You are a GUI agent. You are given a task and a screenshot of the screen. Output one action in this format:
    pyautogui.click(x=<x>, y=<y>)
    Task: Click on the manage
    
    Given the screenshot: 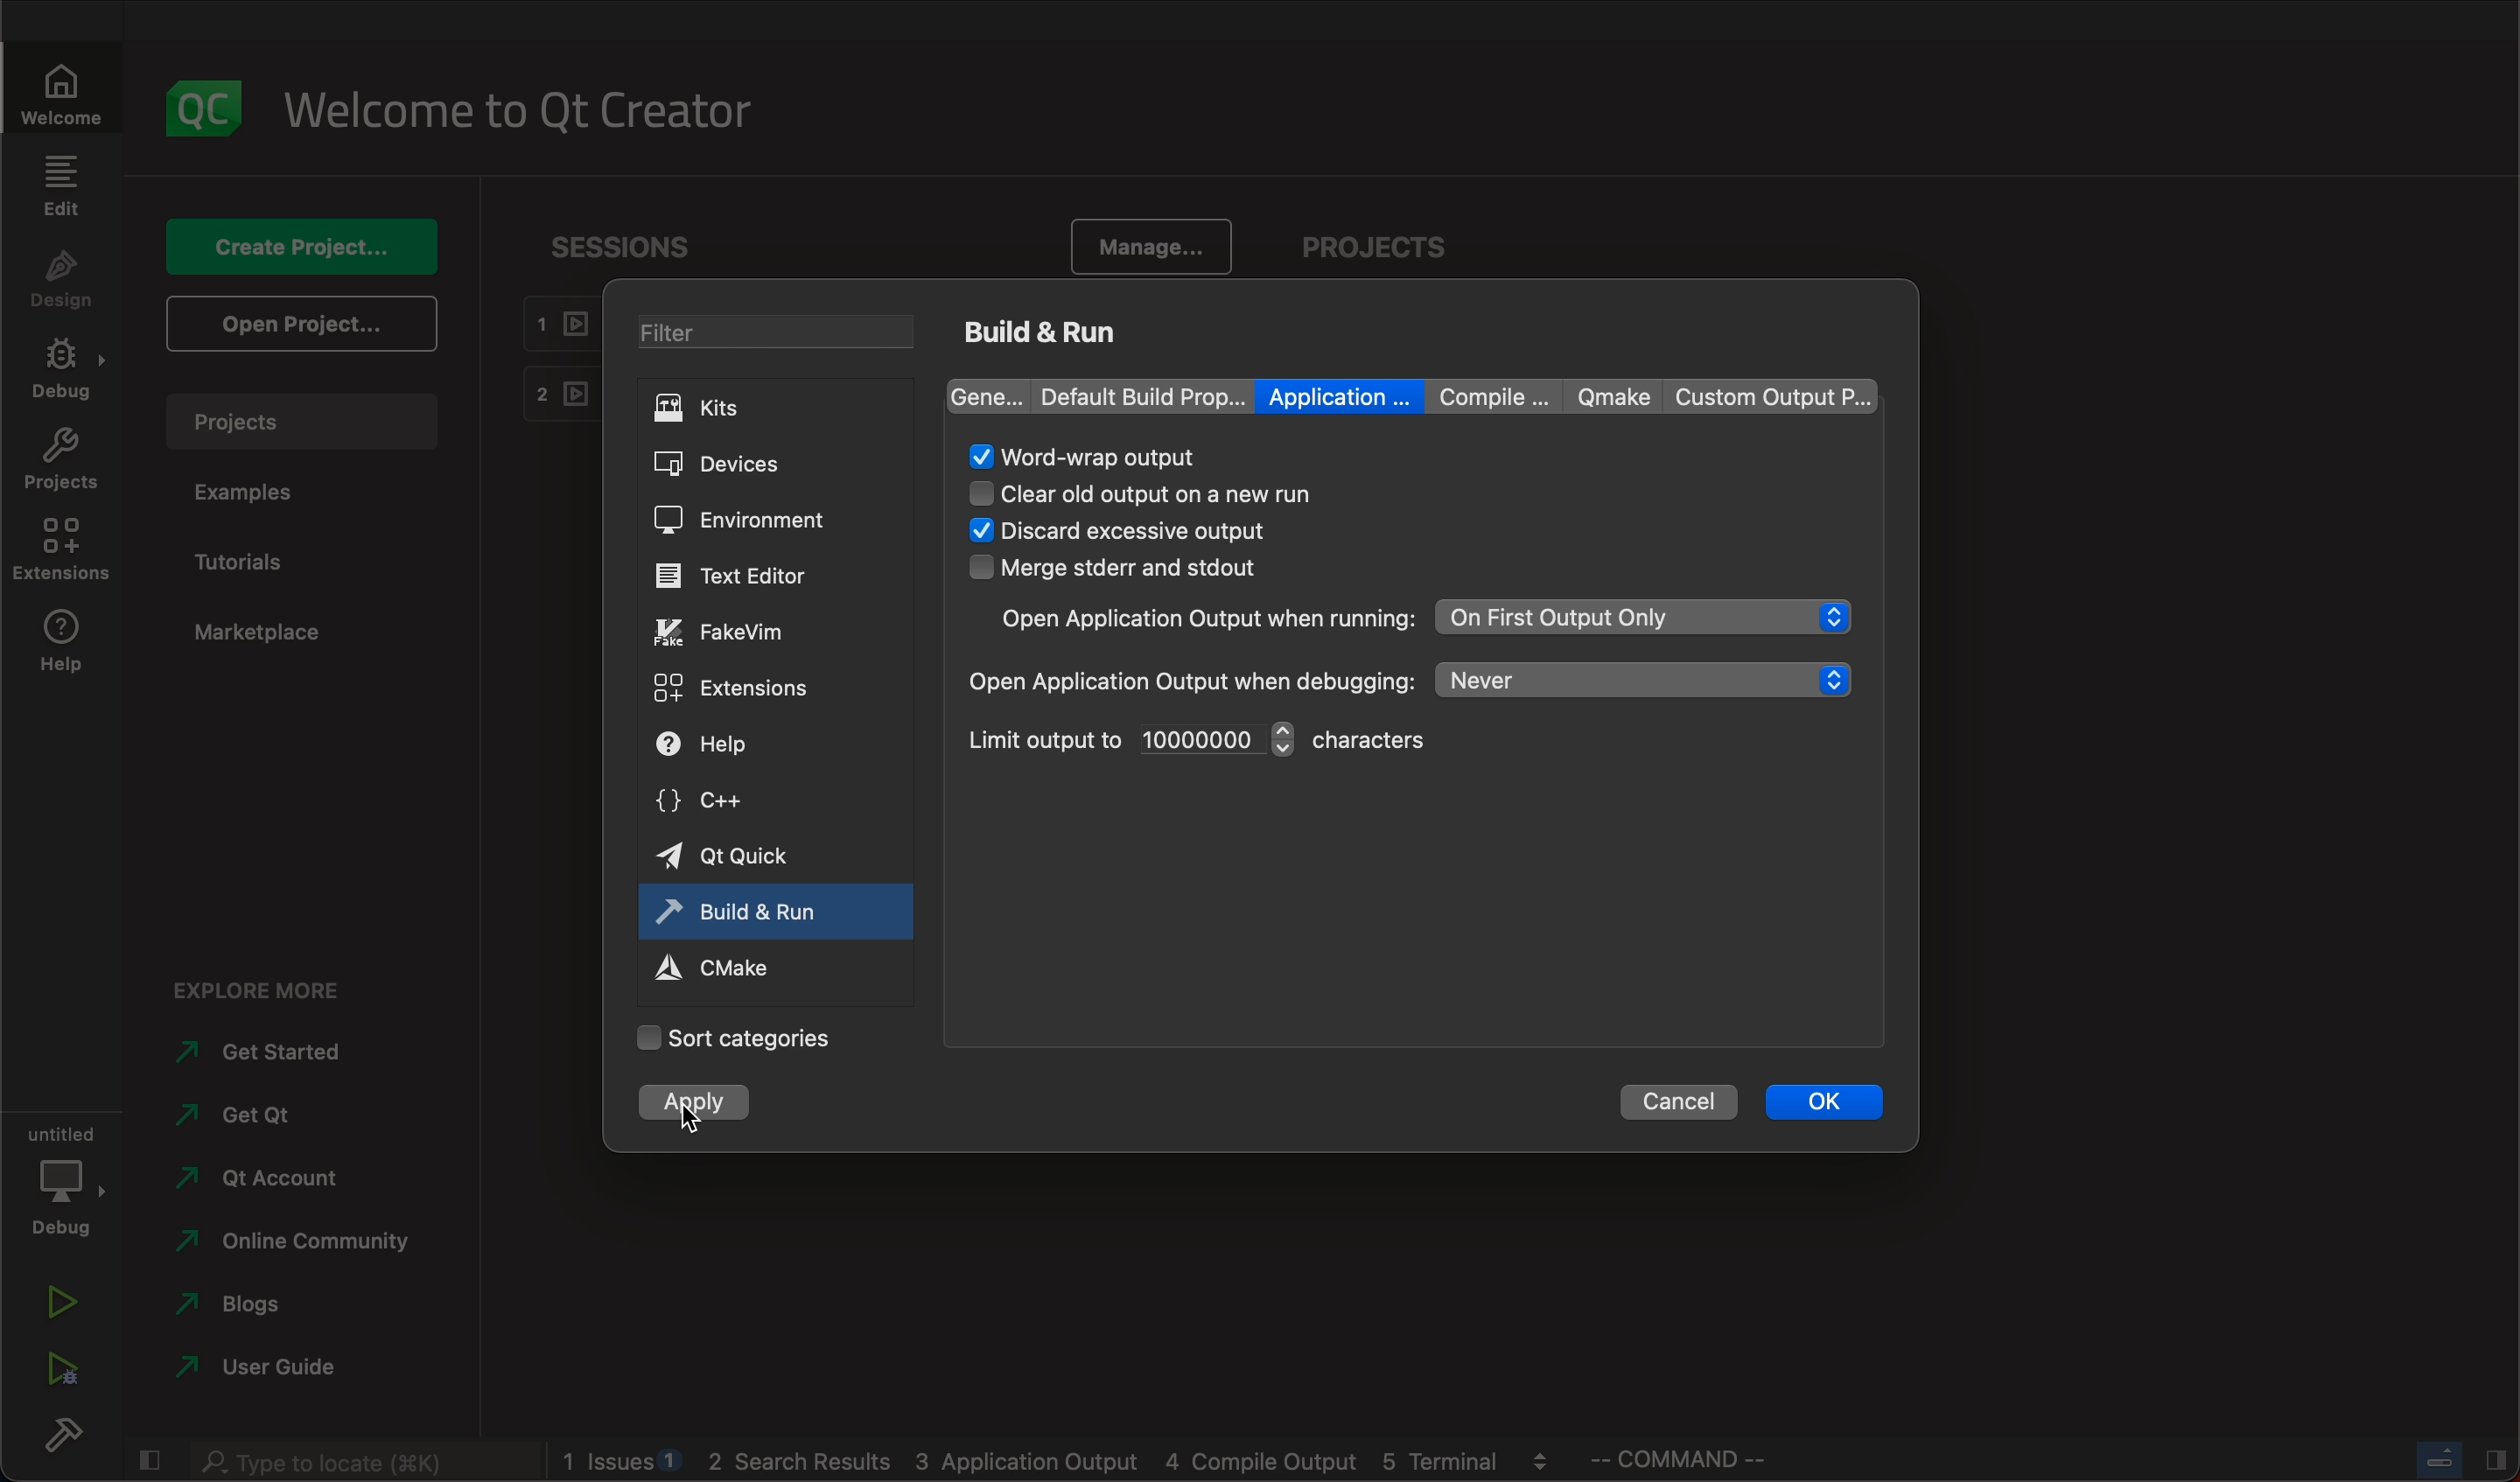 What is the action you would take?
    pyautogui.click(x=1158, y=243)
    